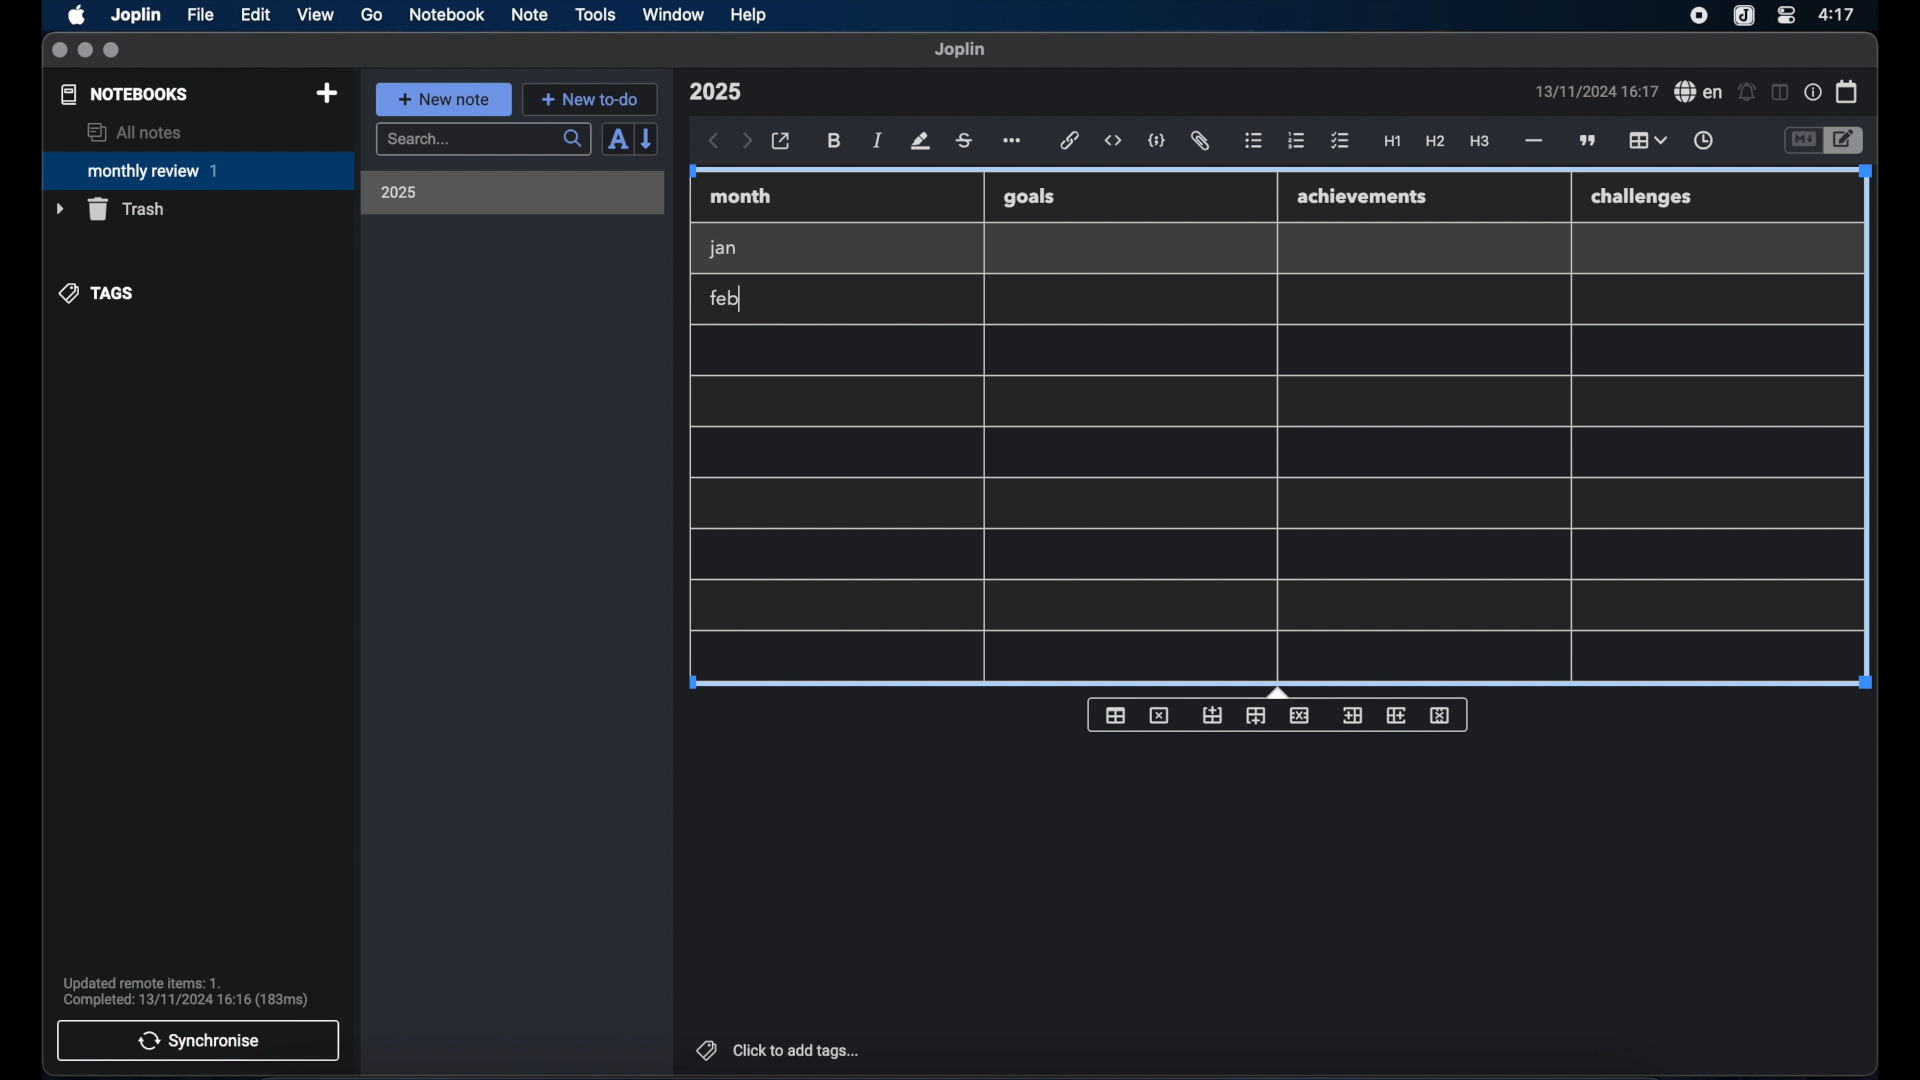  Describe the element at coordinates (75, 15) in the screenshot. I see `apple icon` at that location.